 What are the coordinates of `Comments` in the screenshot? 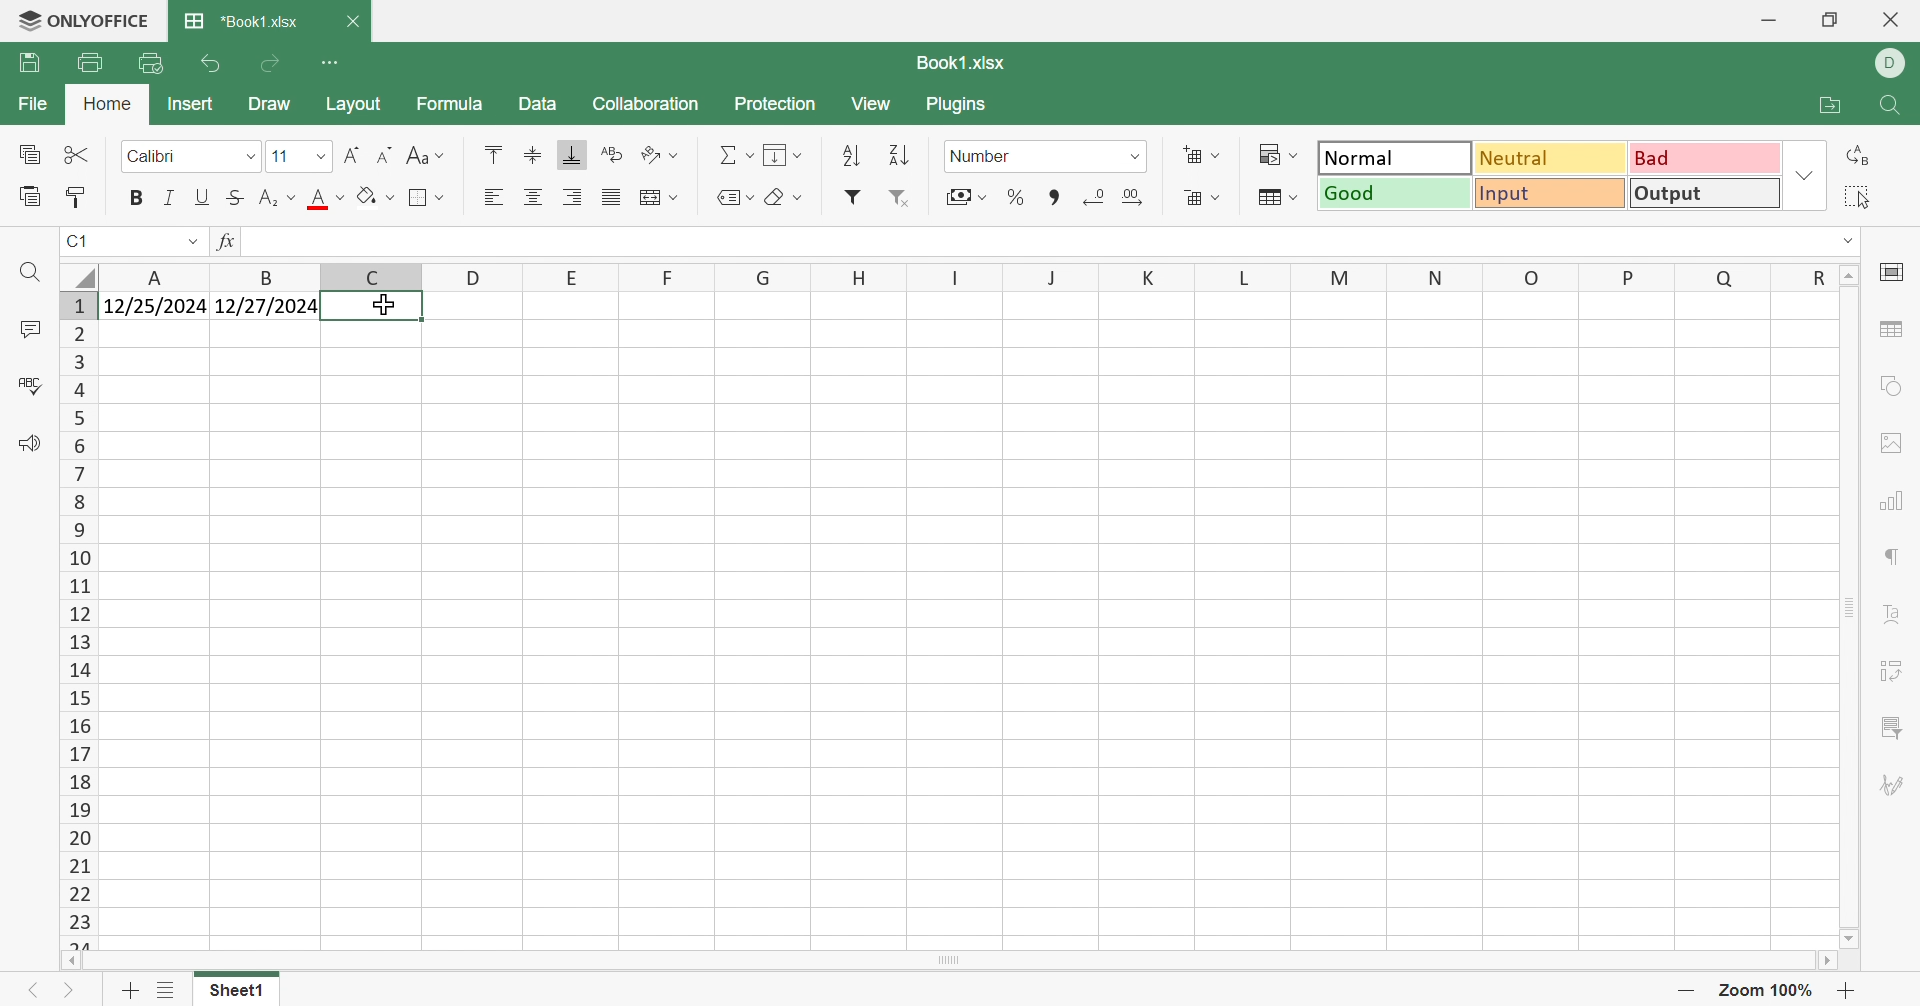 It's located at (28, 328).